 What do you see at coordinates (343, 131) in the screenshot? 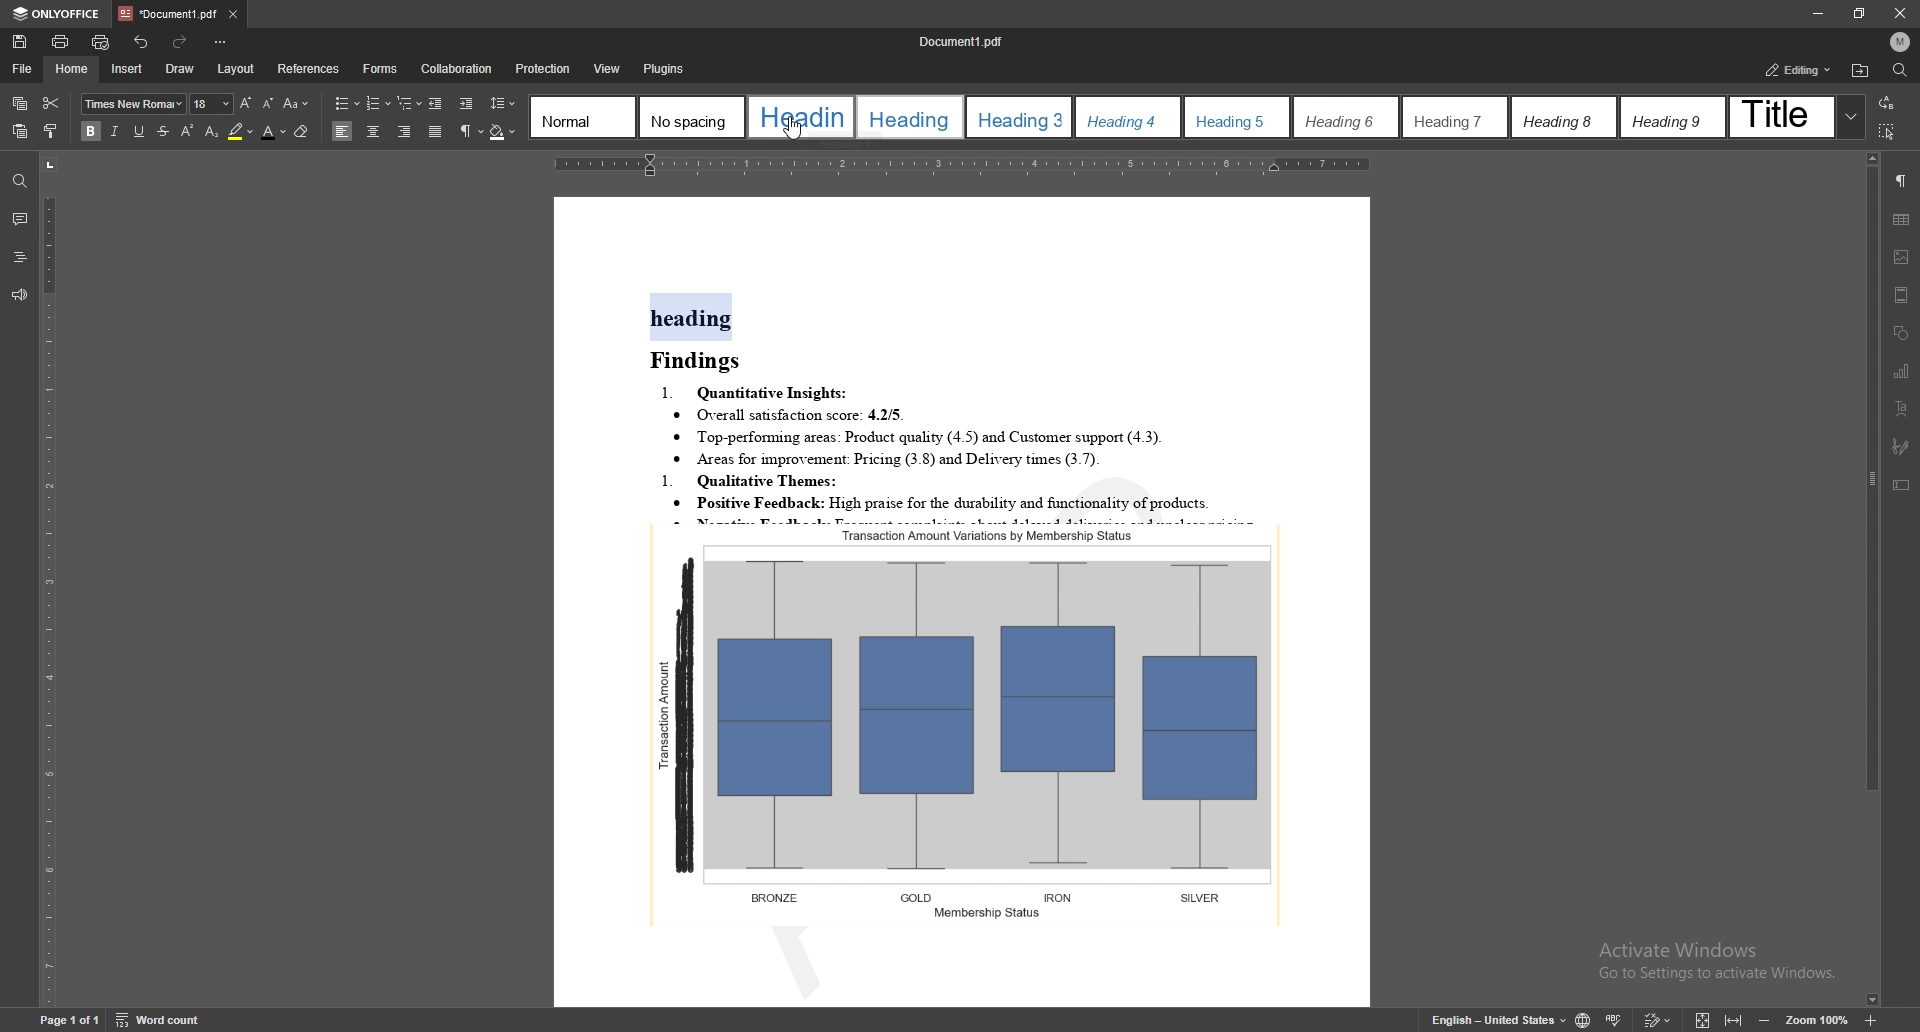
I see `align left` at bounding box center [343, 131].